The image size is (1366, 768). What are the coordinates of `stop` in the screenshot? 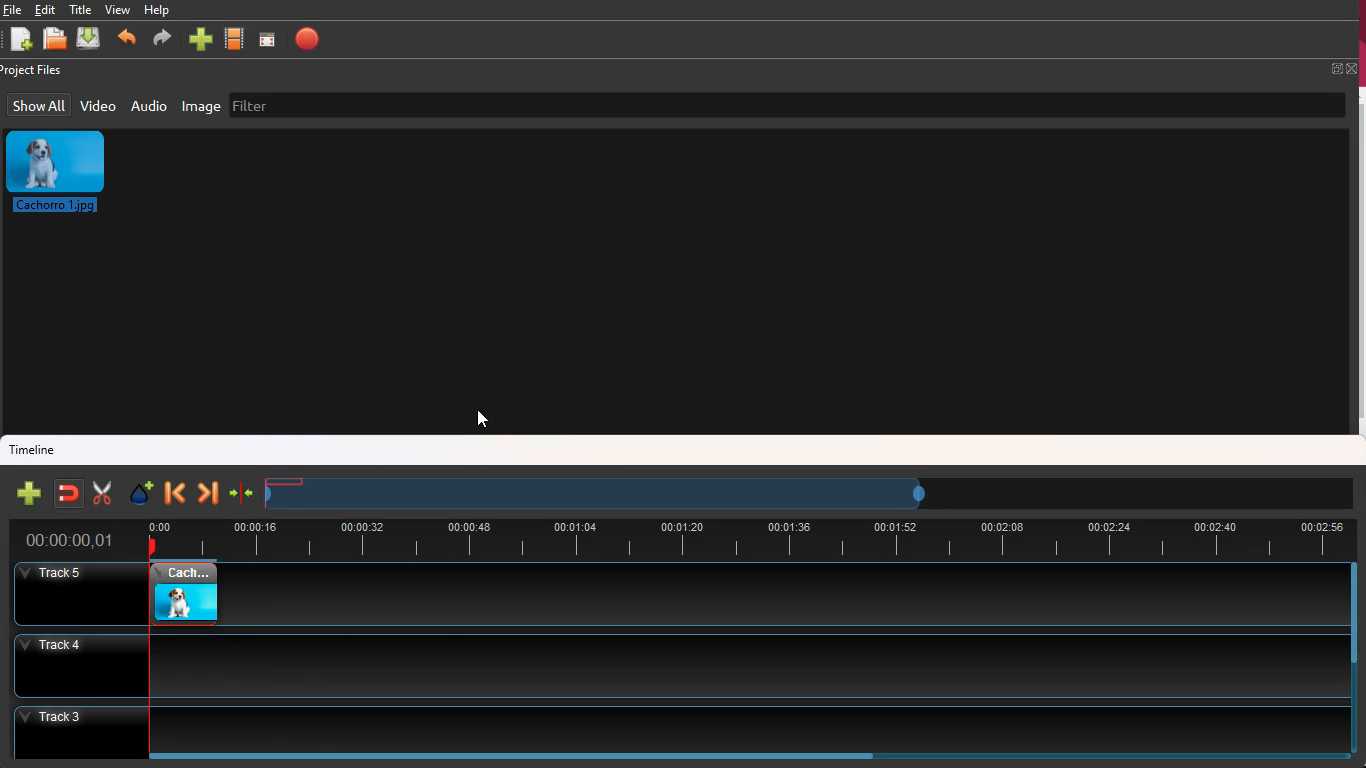 It's located at (312, 43).